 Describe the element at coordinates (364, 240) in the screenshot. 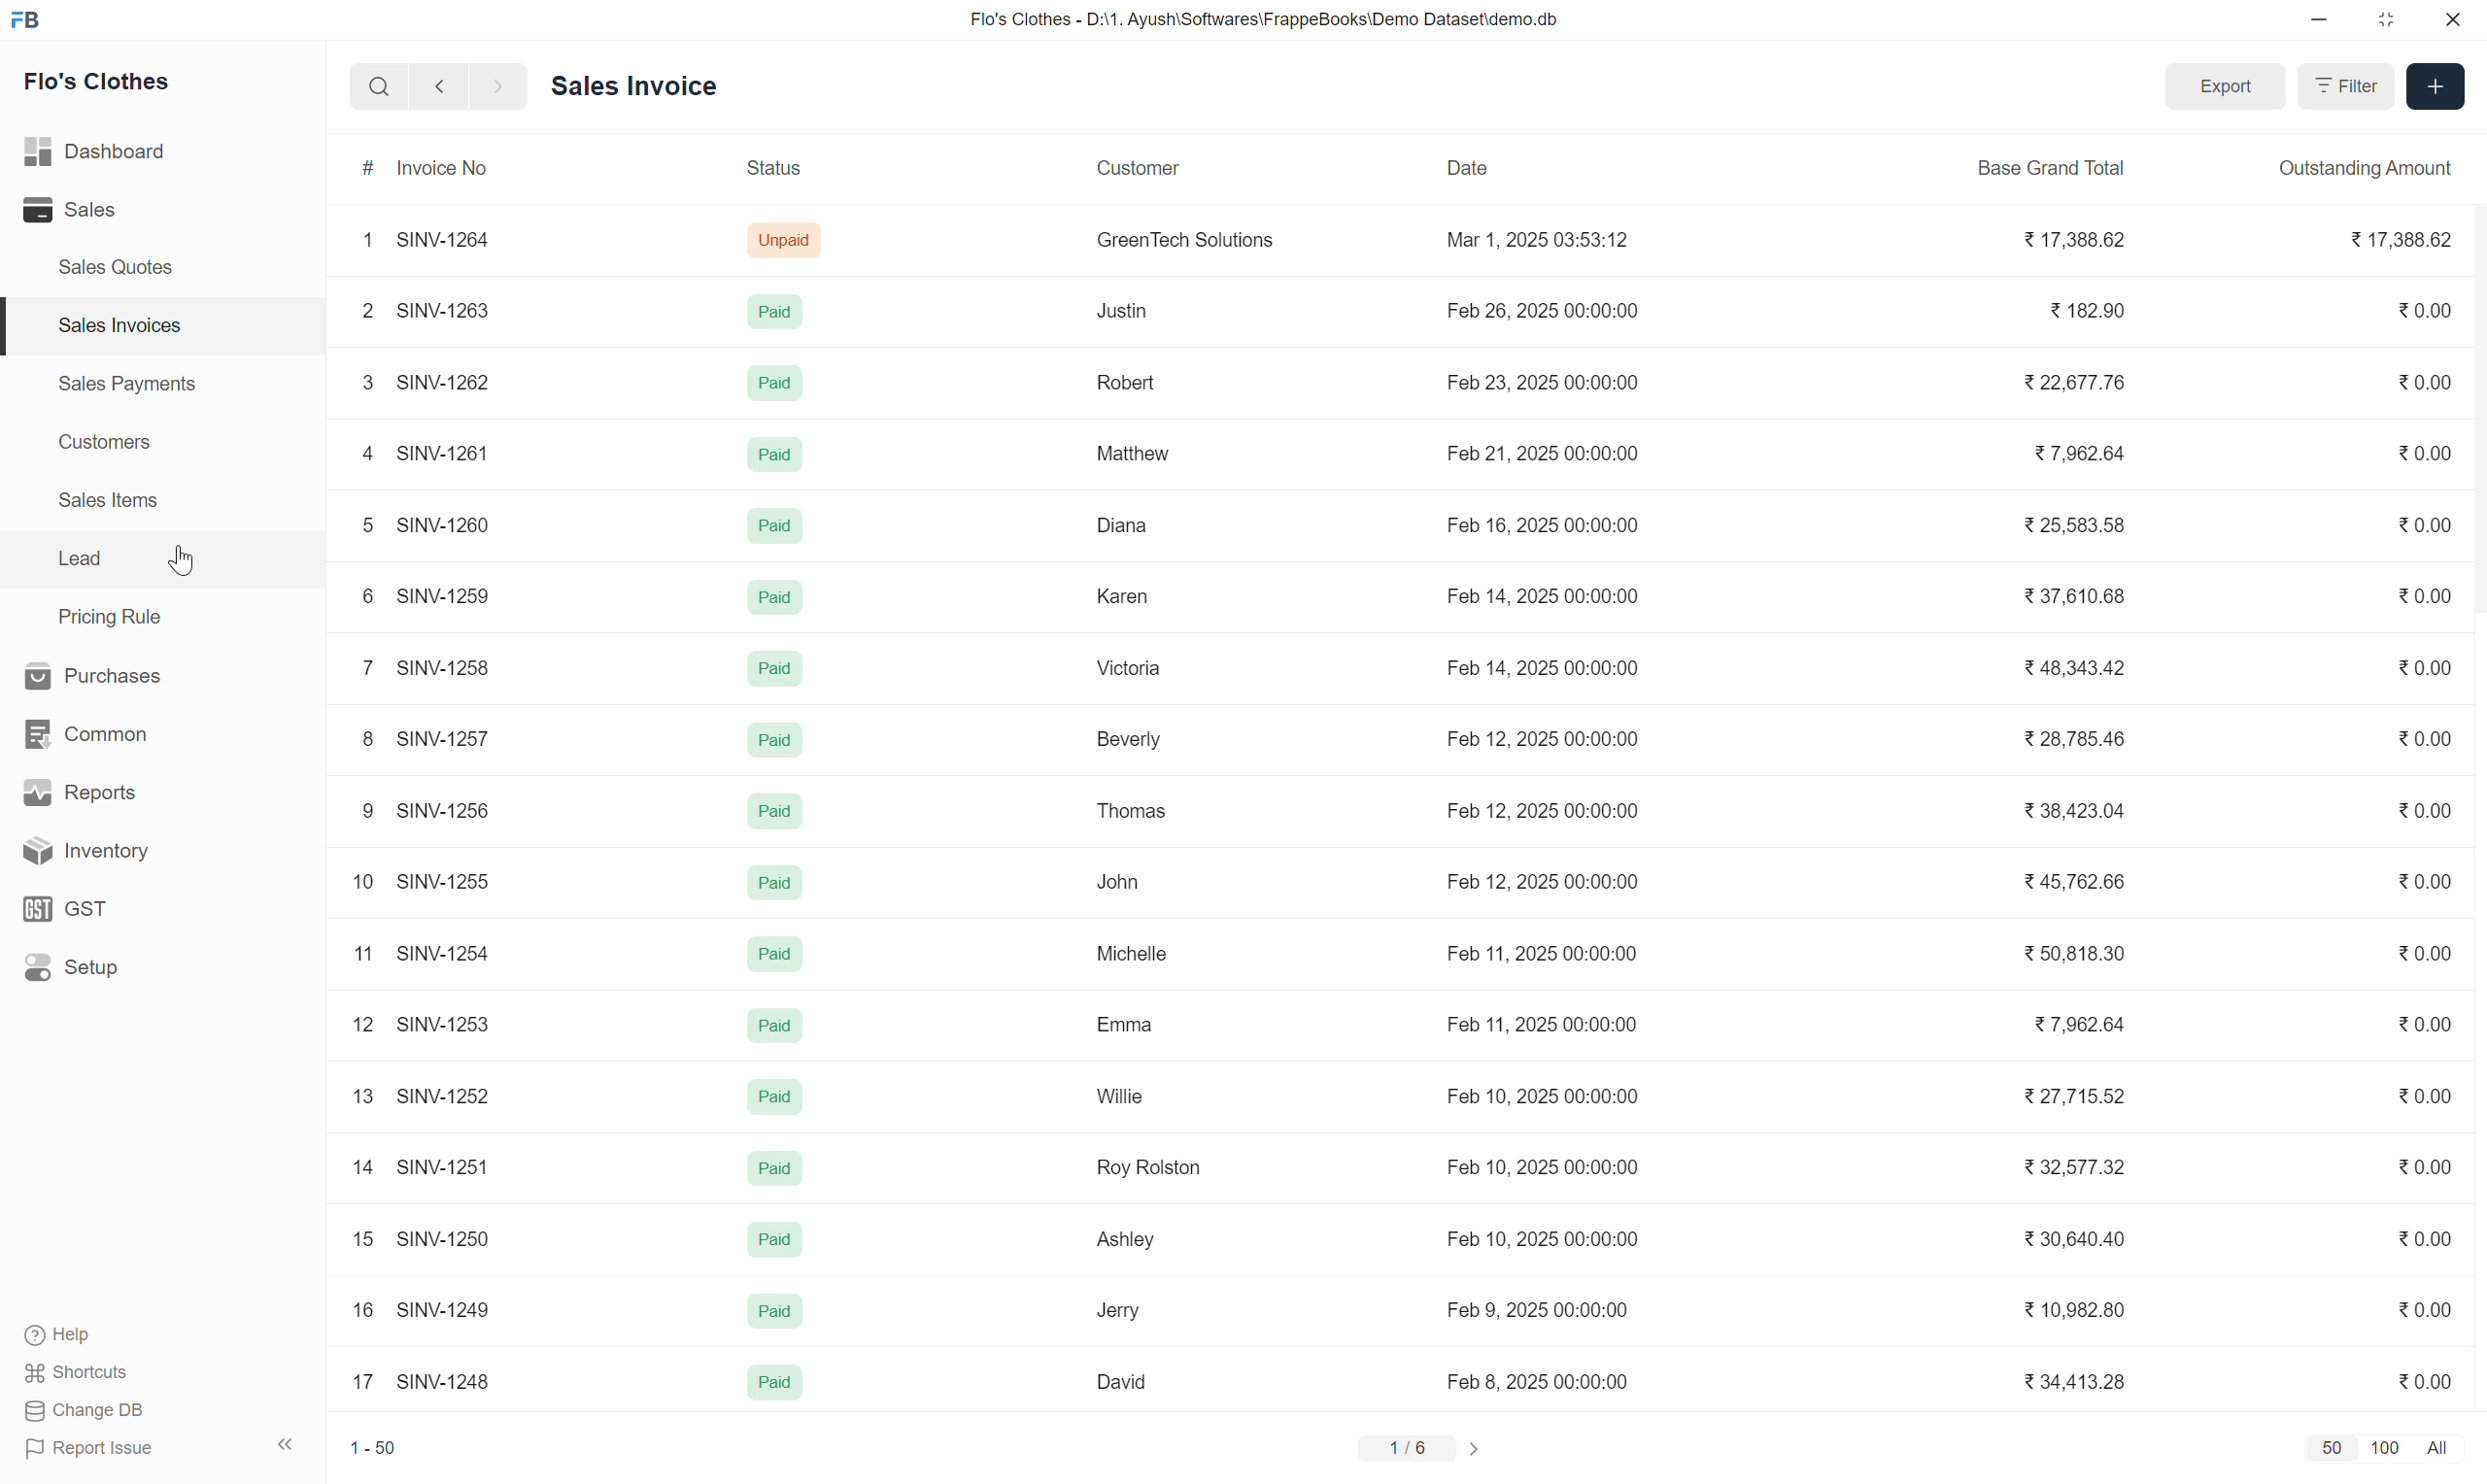

I see `1` at that location.